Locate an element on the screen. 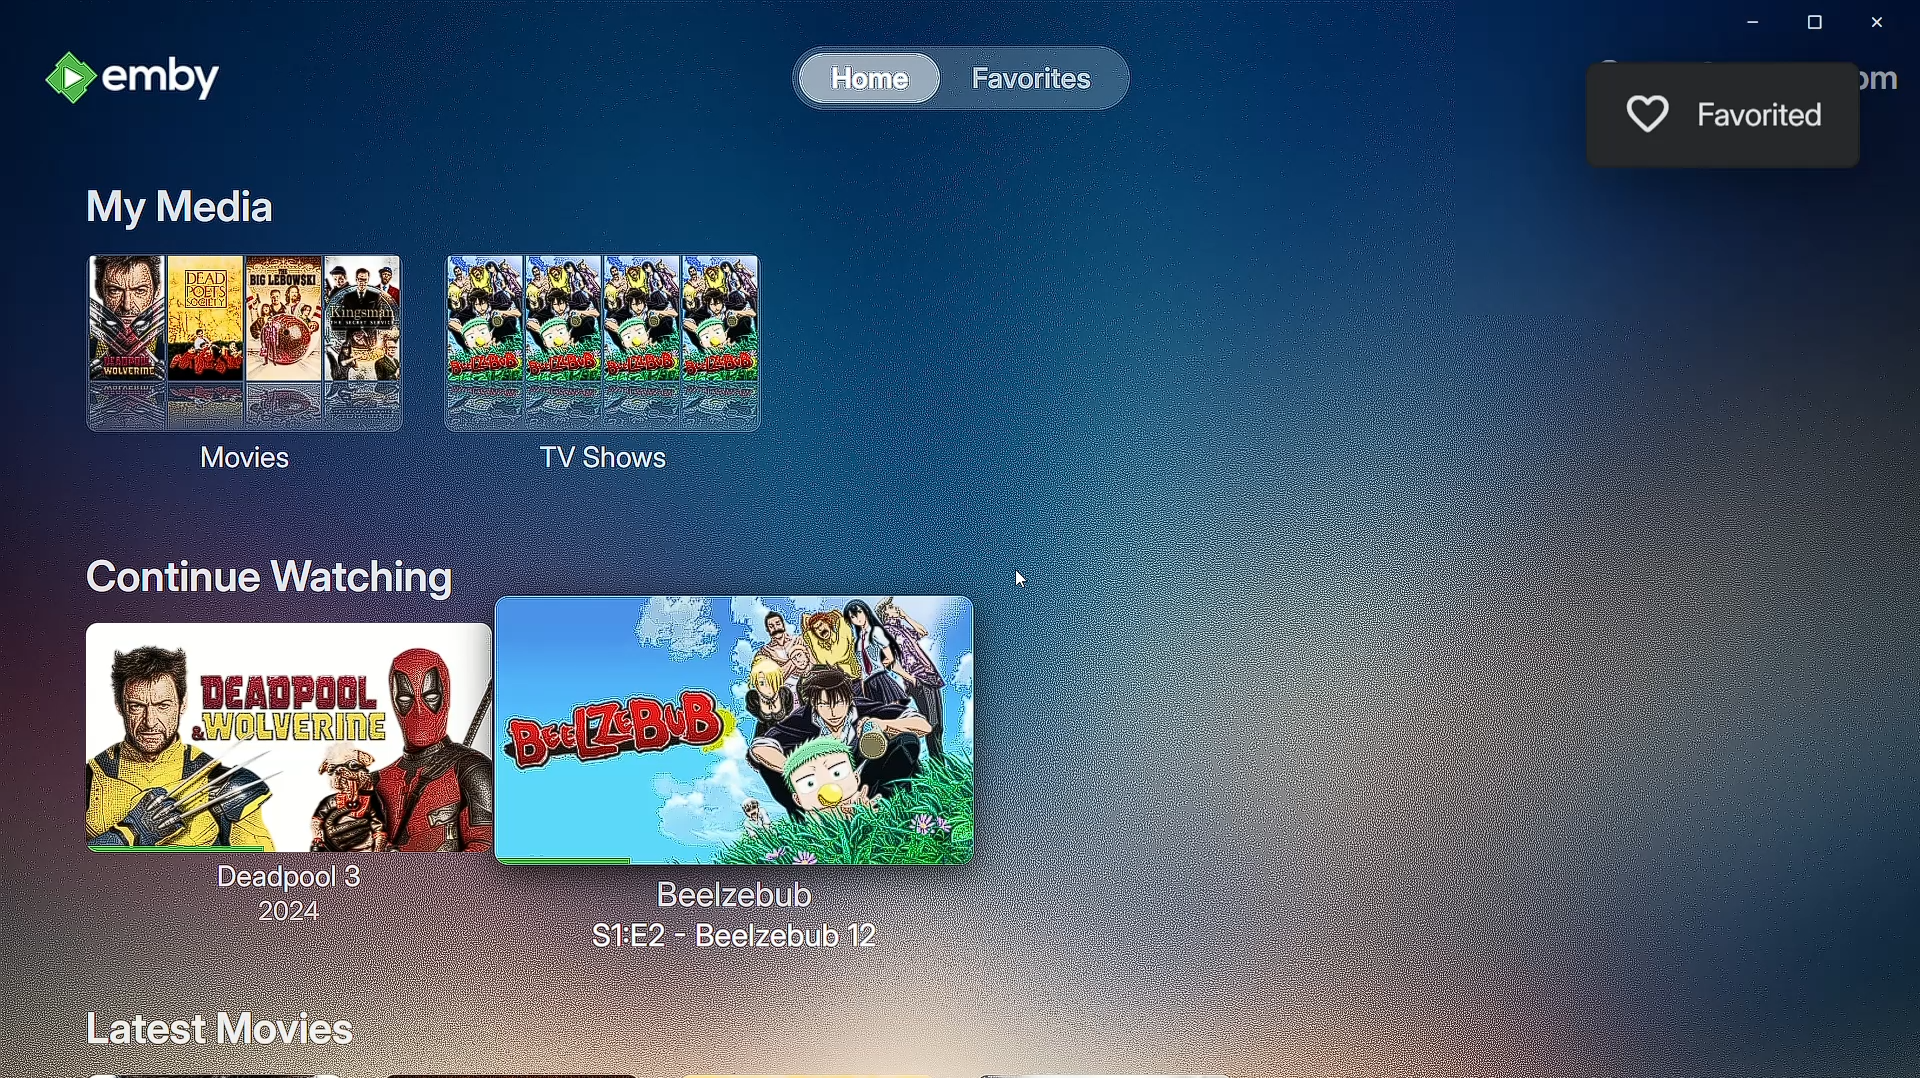 This screenshot has width=1920, height=1078. emby is located at coordinates (144, 82).